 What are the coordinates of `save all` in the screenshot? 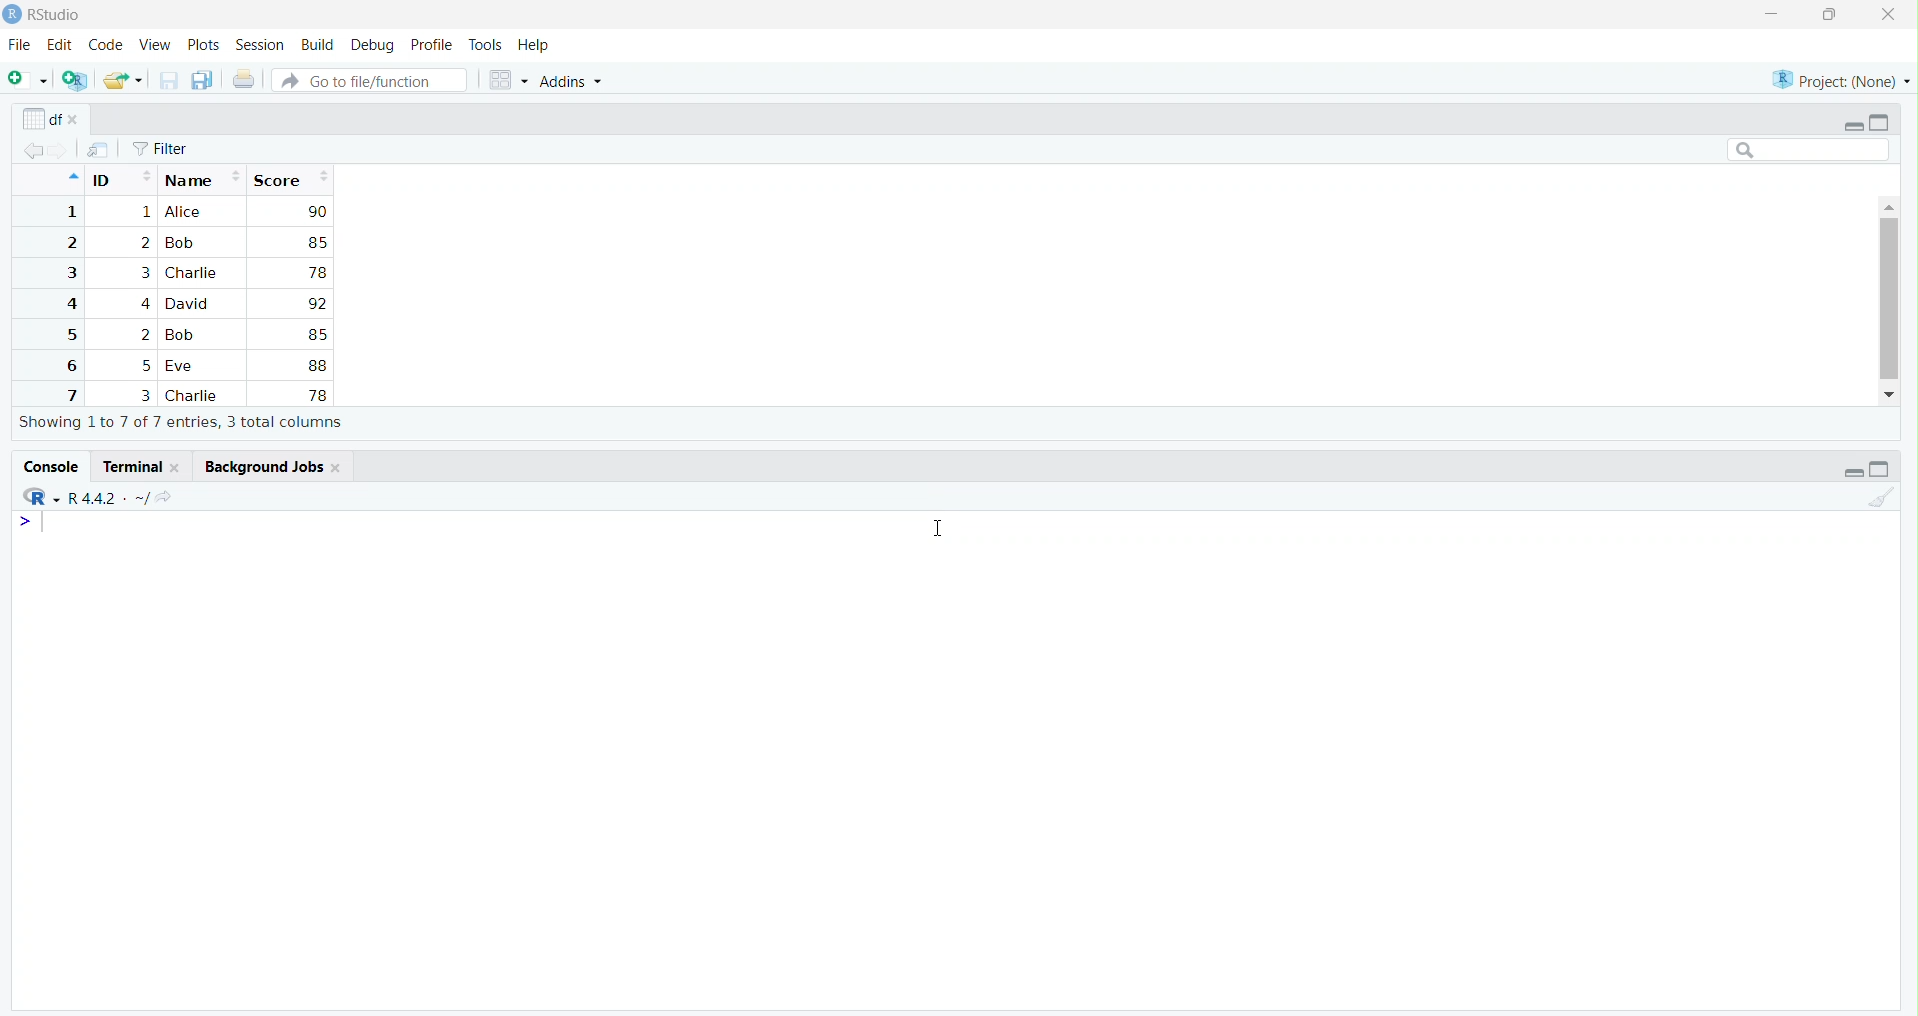 It's located at (204, 81).